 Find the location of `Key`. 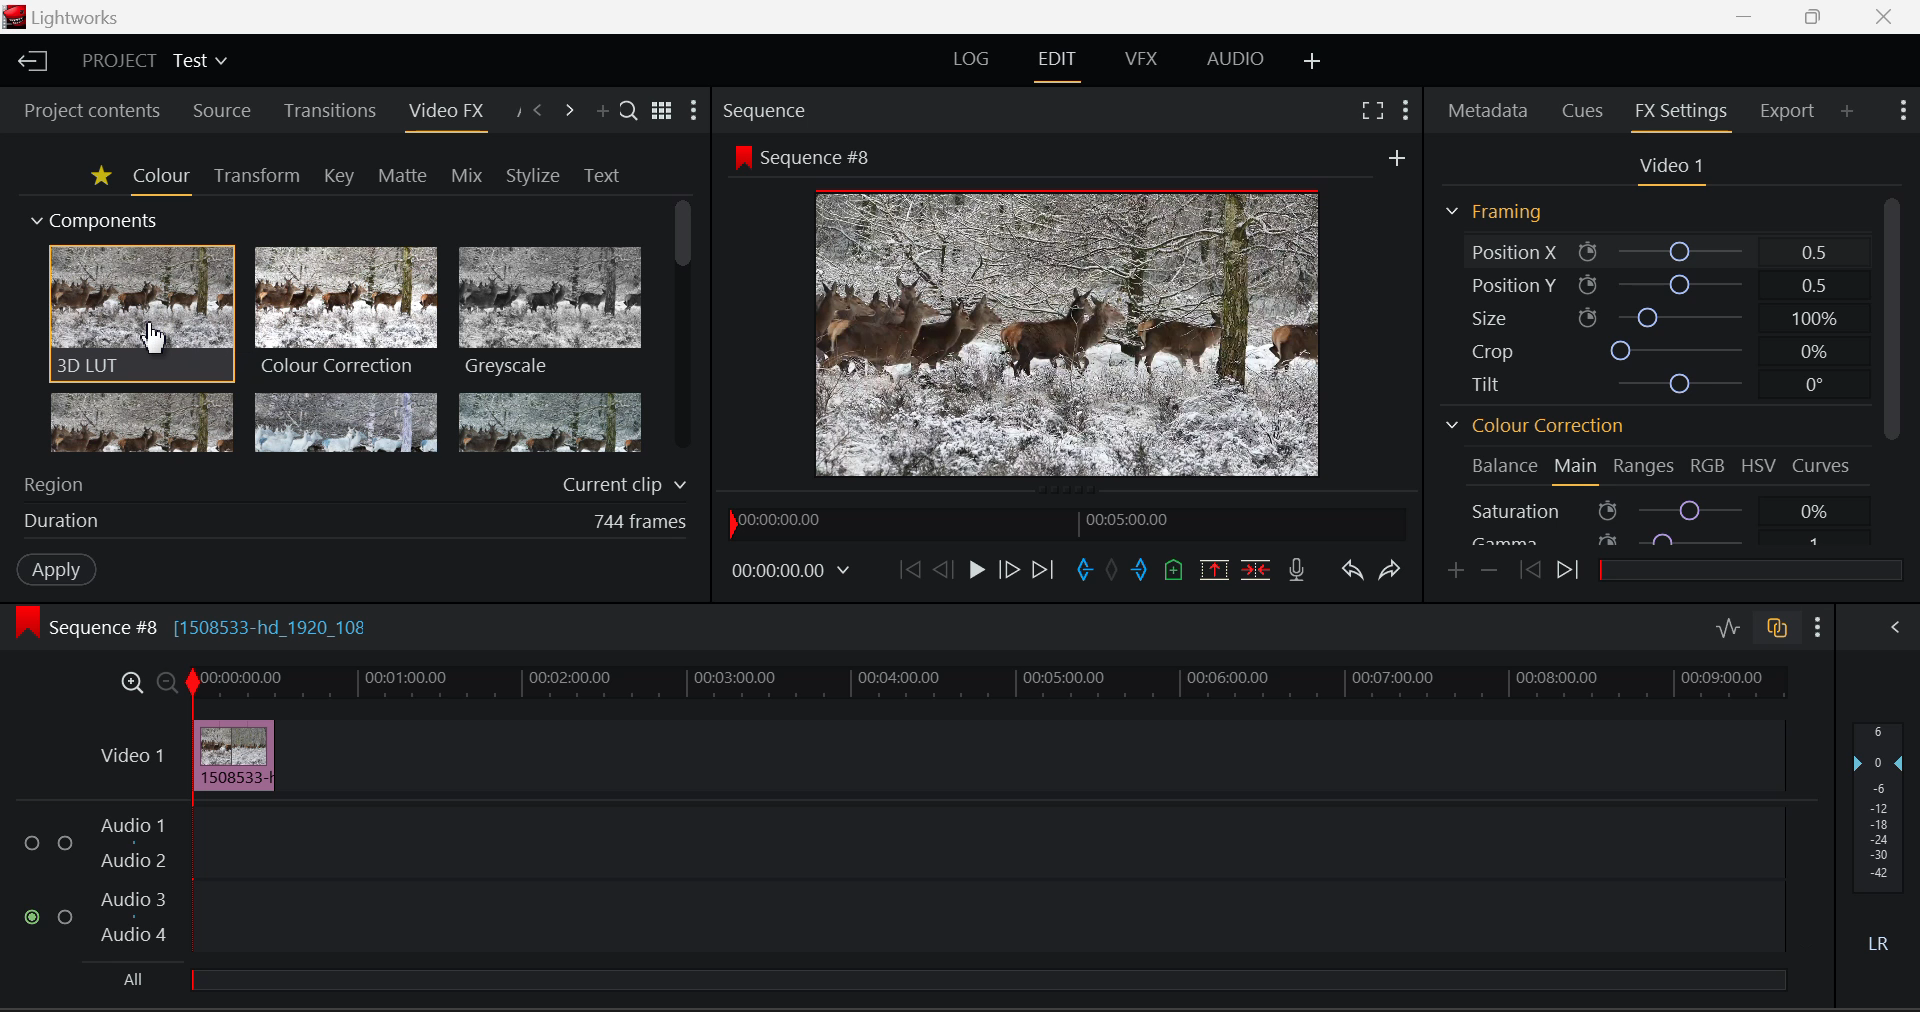

Key is located at coordinates (338, 176).